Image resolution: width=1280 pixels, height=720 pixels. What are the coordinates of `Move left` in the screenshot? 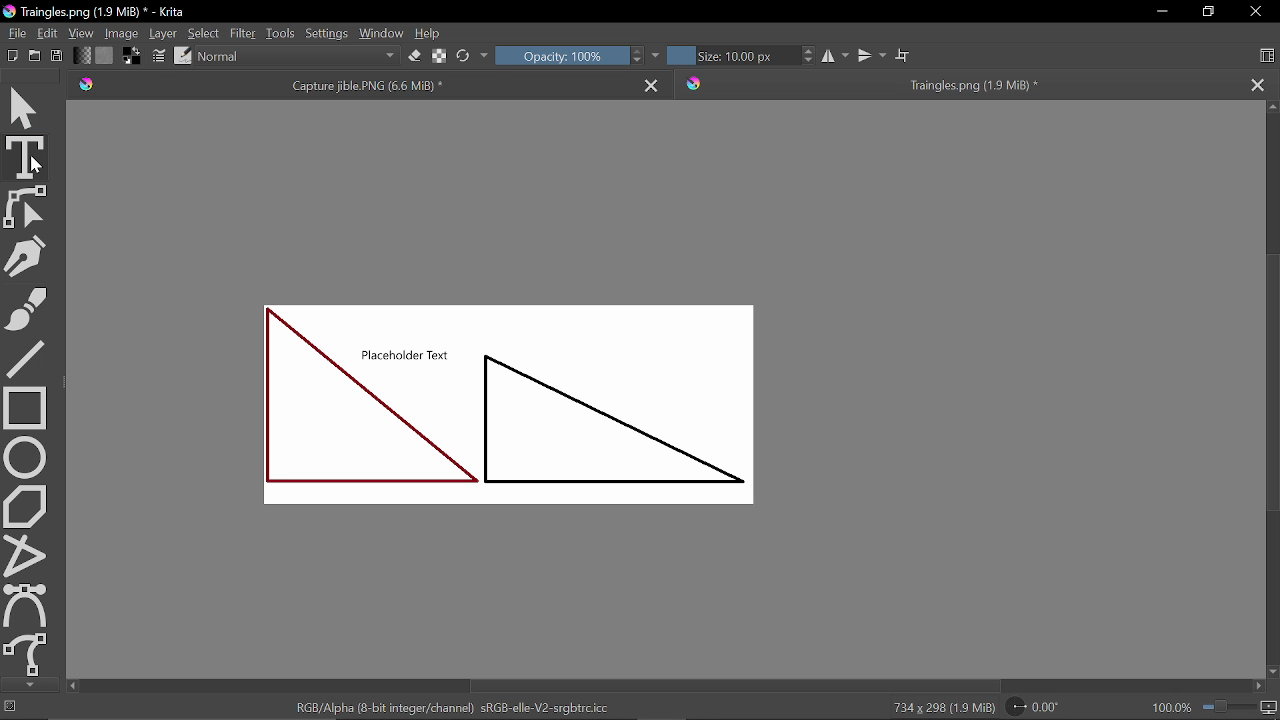 It's located at (72, 687).